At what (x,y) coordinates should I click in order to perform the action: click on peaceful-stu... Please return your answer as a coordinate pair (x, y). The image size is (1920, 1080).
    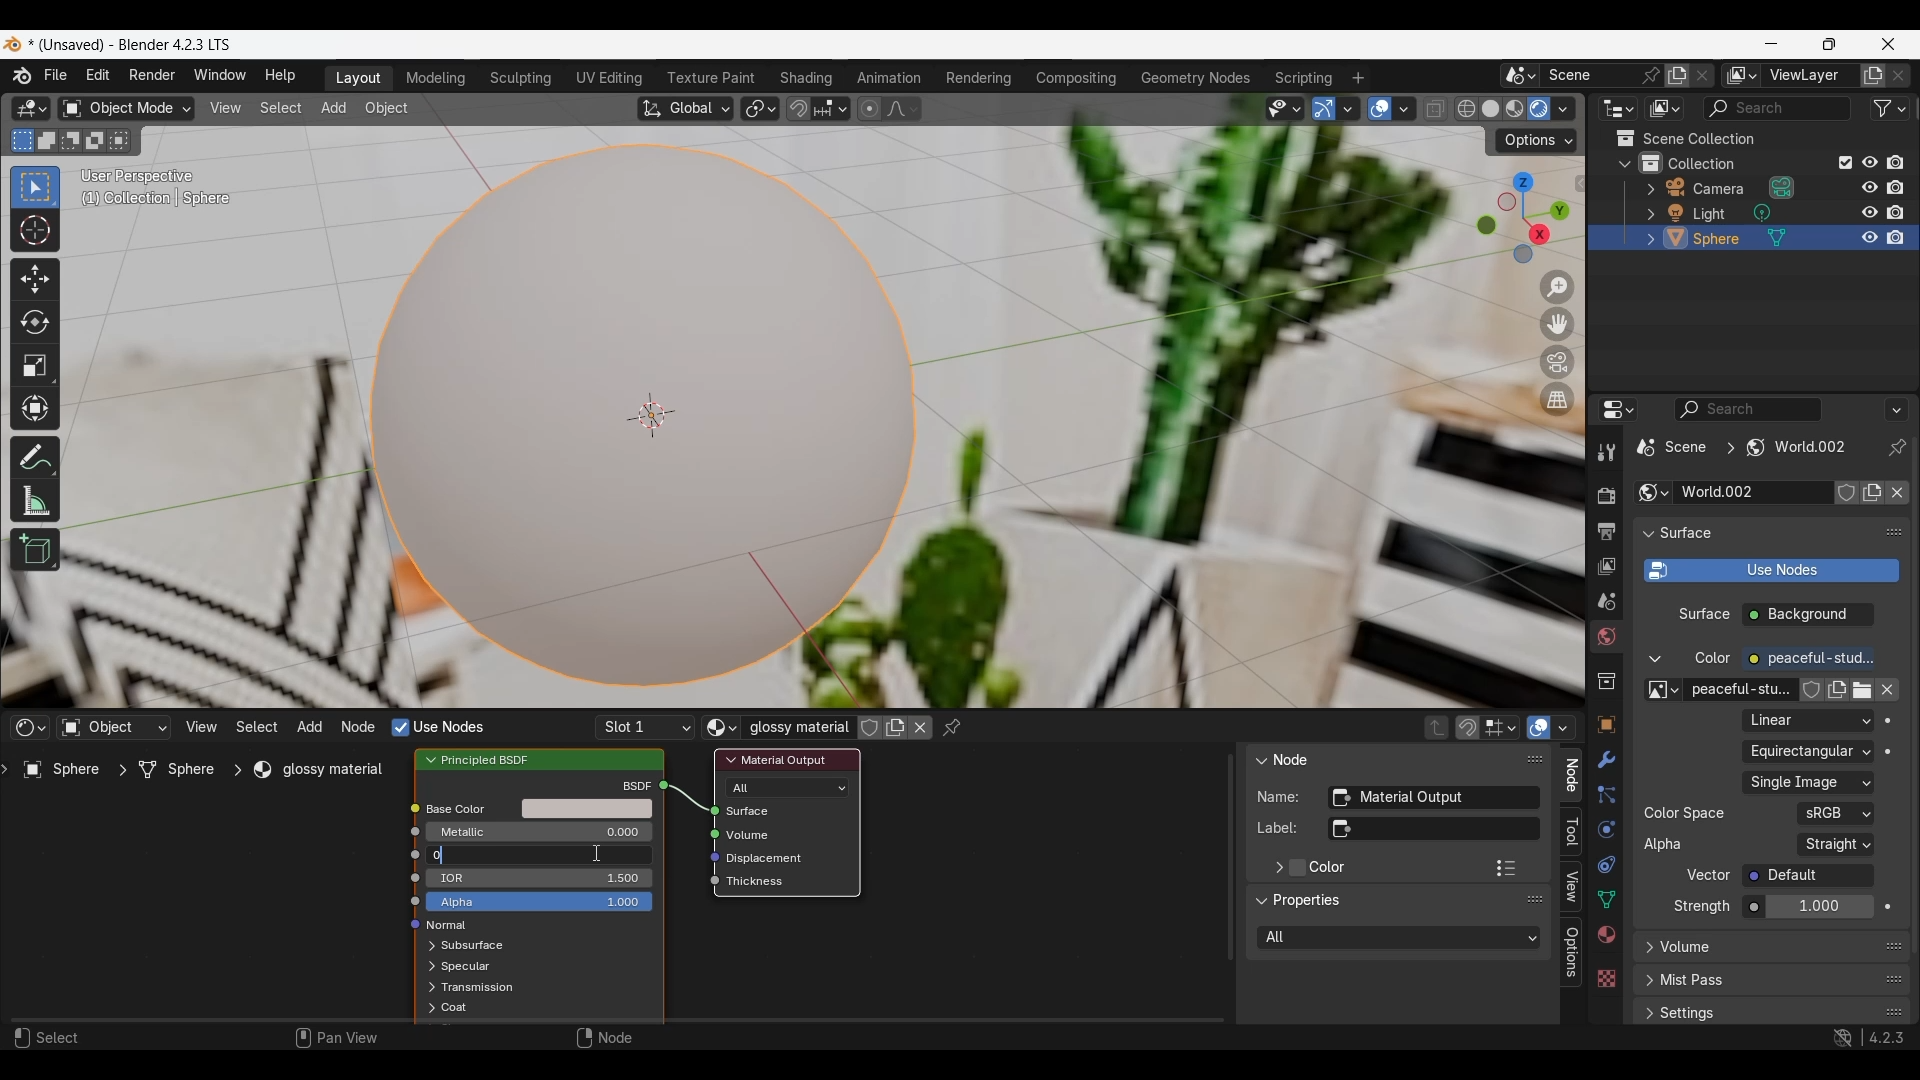
    Looking at the image, I should click on (1741, 690).